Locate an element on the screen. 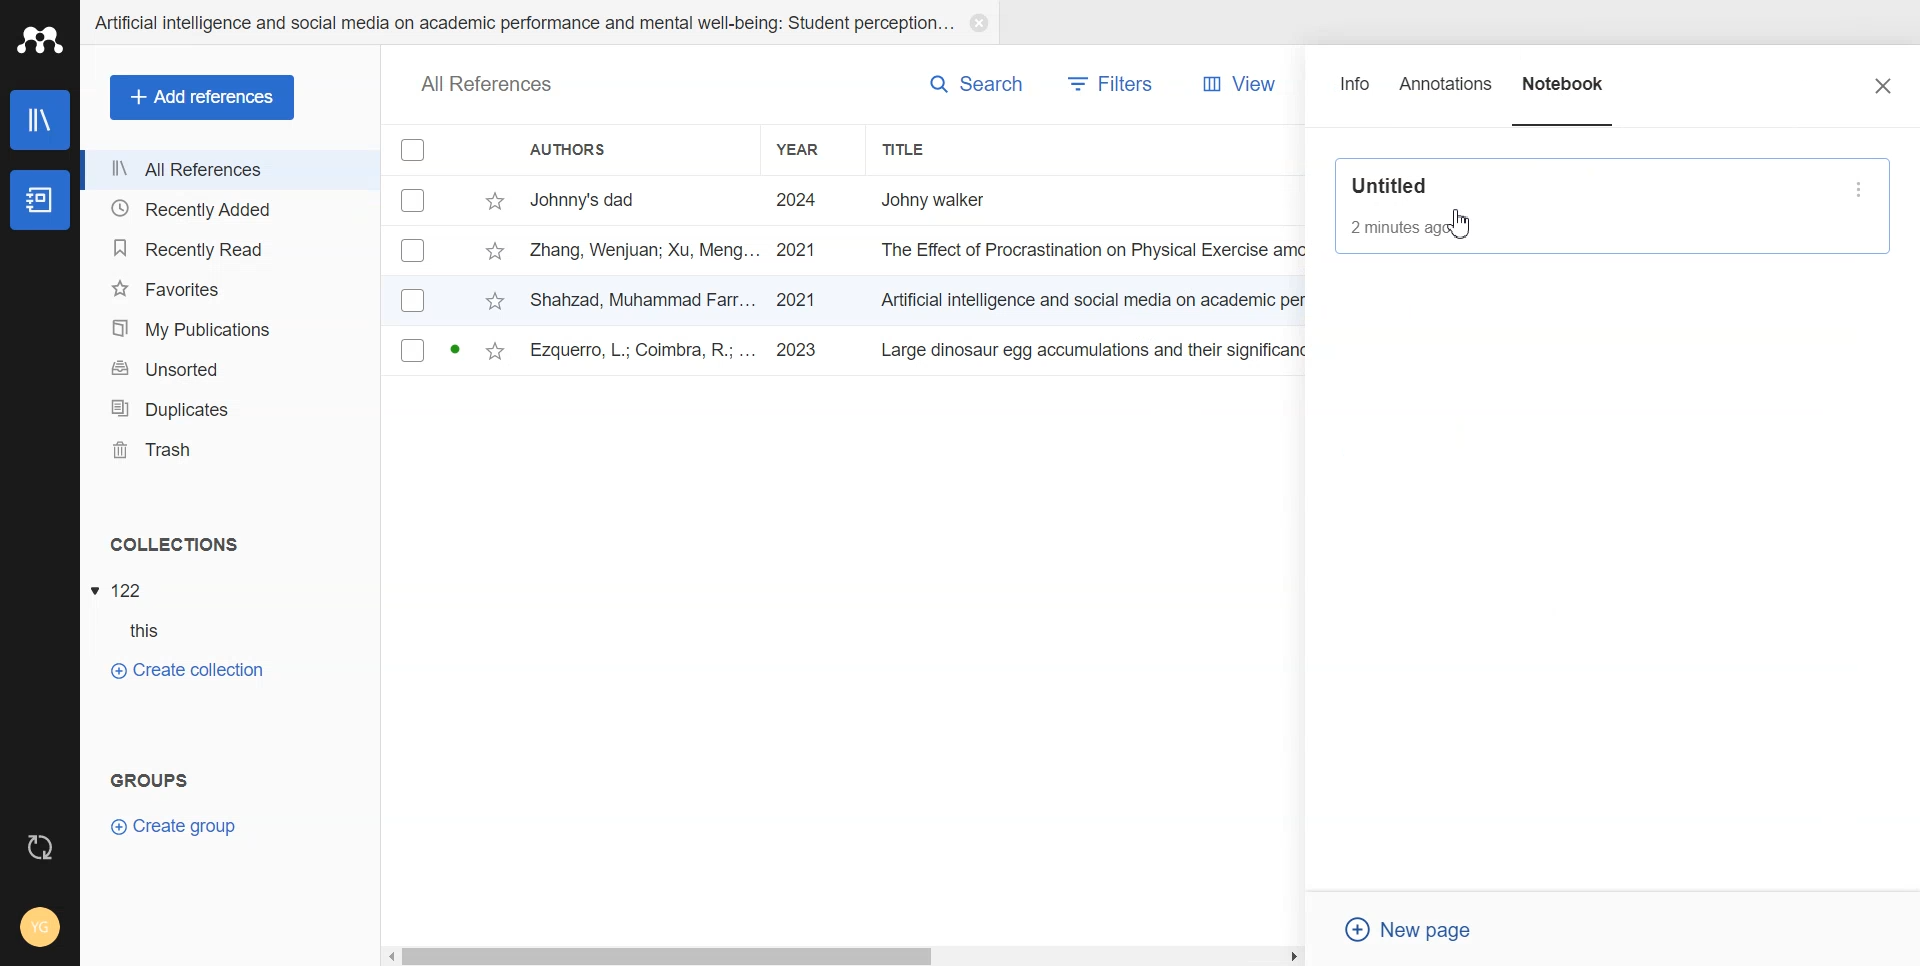  Annotations is located at coordinates (1447, 93).